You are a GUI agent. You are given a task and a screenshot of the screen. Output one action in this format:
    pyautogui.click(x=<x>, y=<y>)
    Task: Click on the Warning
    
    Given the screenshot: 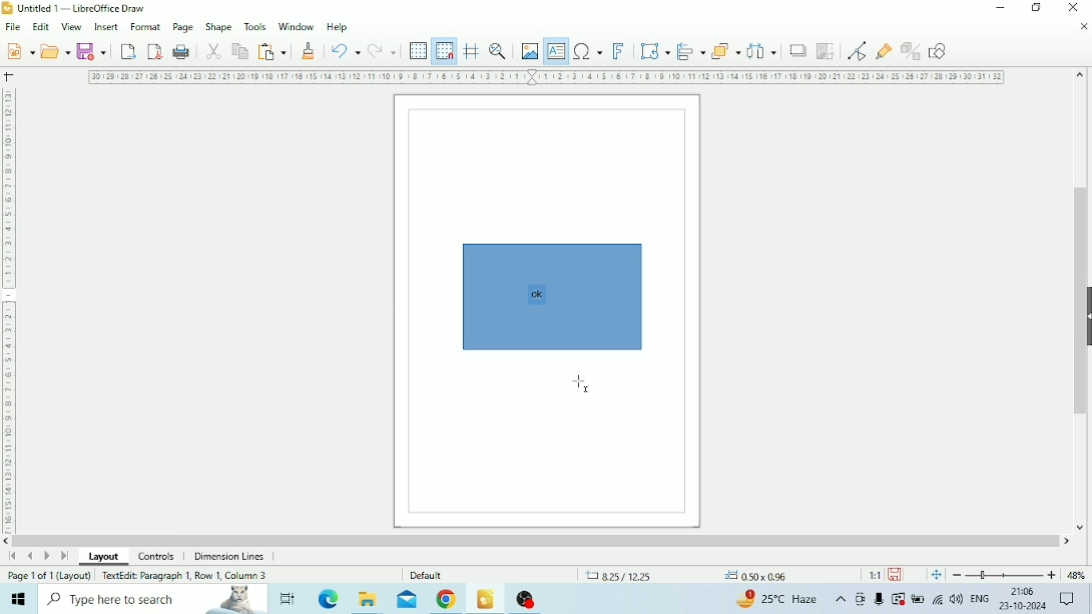 What is the action you would take?
    pyautogui.click(x=898, y=599)
    